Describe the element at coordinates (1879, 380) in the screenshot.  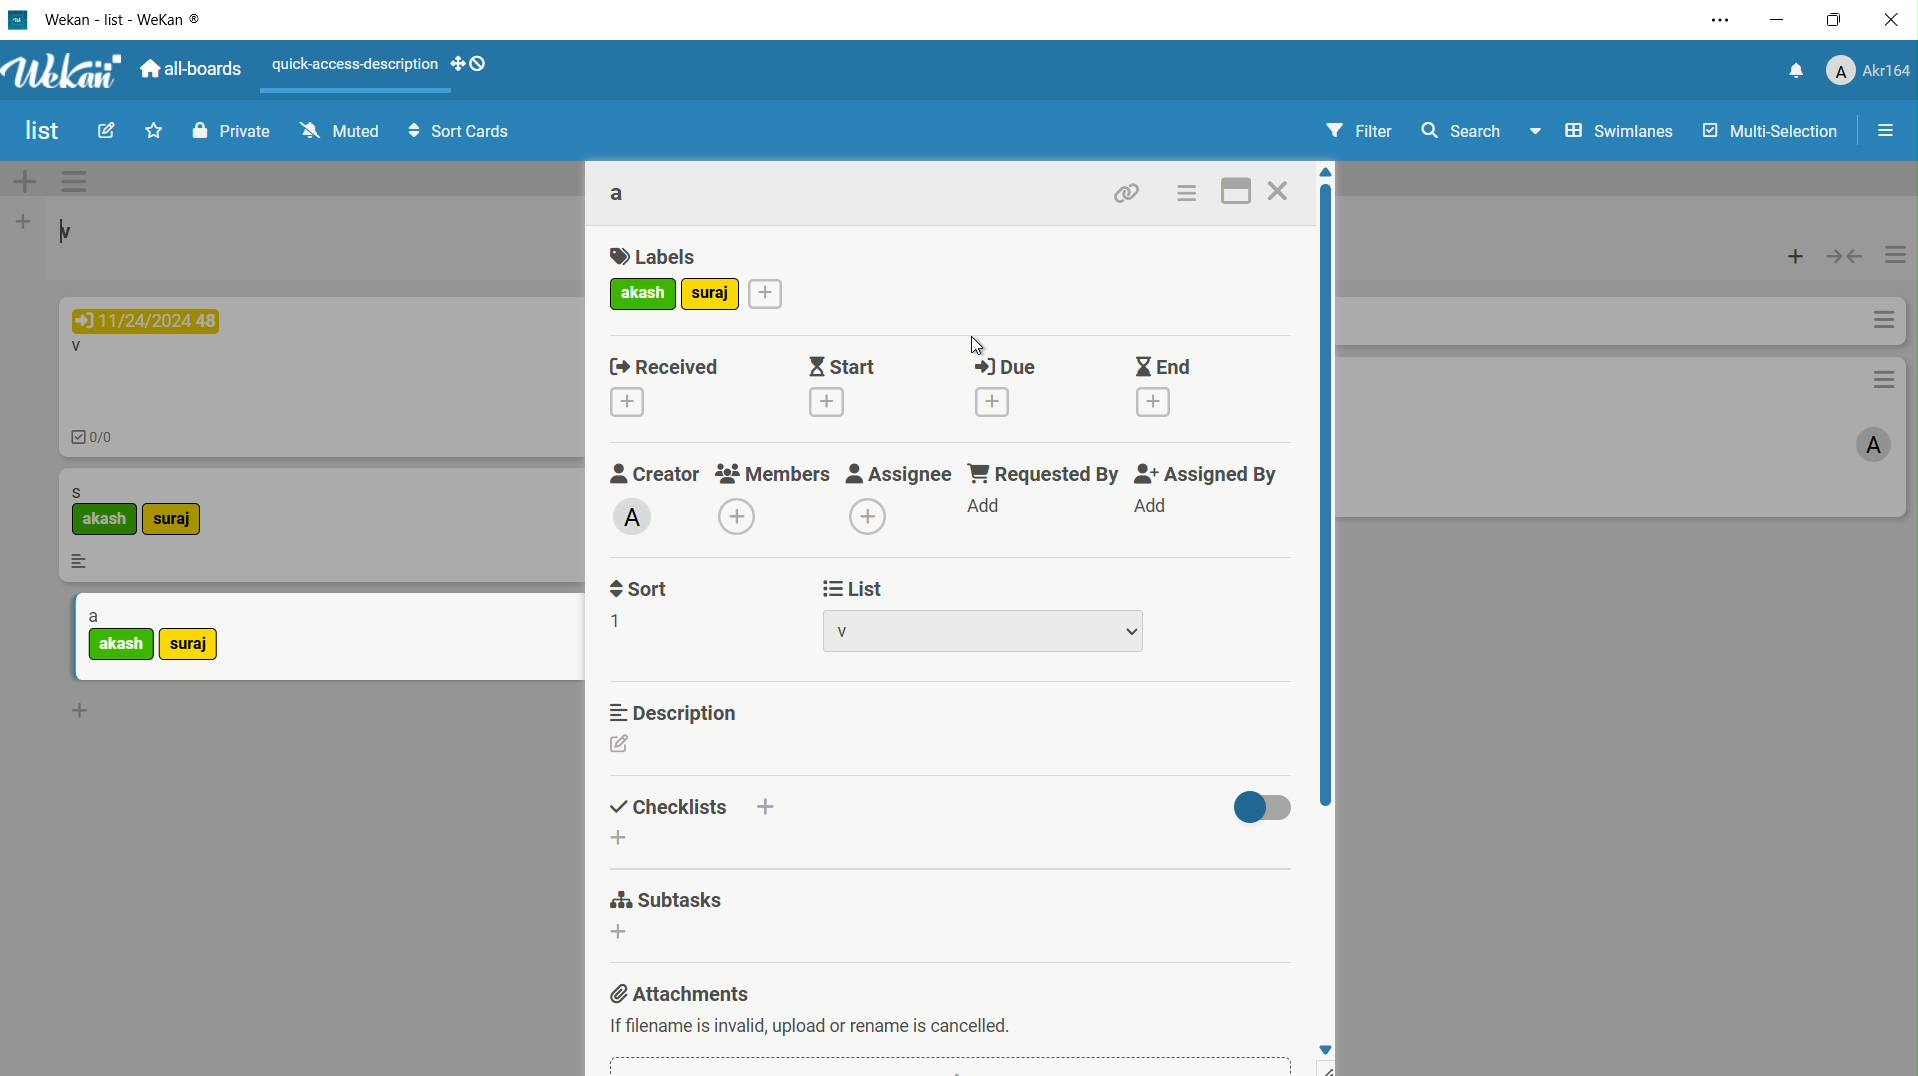
I see `options` at that location.